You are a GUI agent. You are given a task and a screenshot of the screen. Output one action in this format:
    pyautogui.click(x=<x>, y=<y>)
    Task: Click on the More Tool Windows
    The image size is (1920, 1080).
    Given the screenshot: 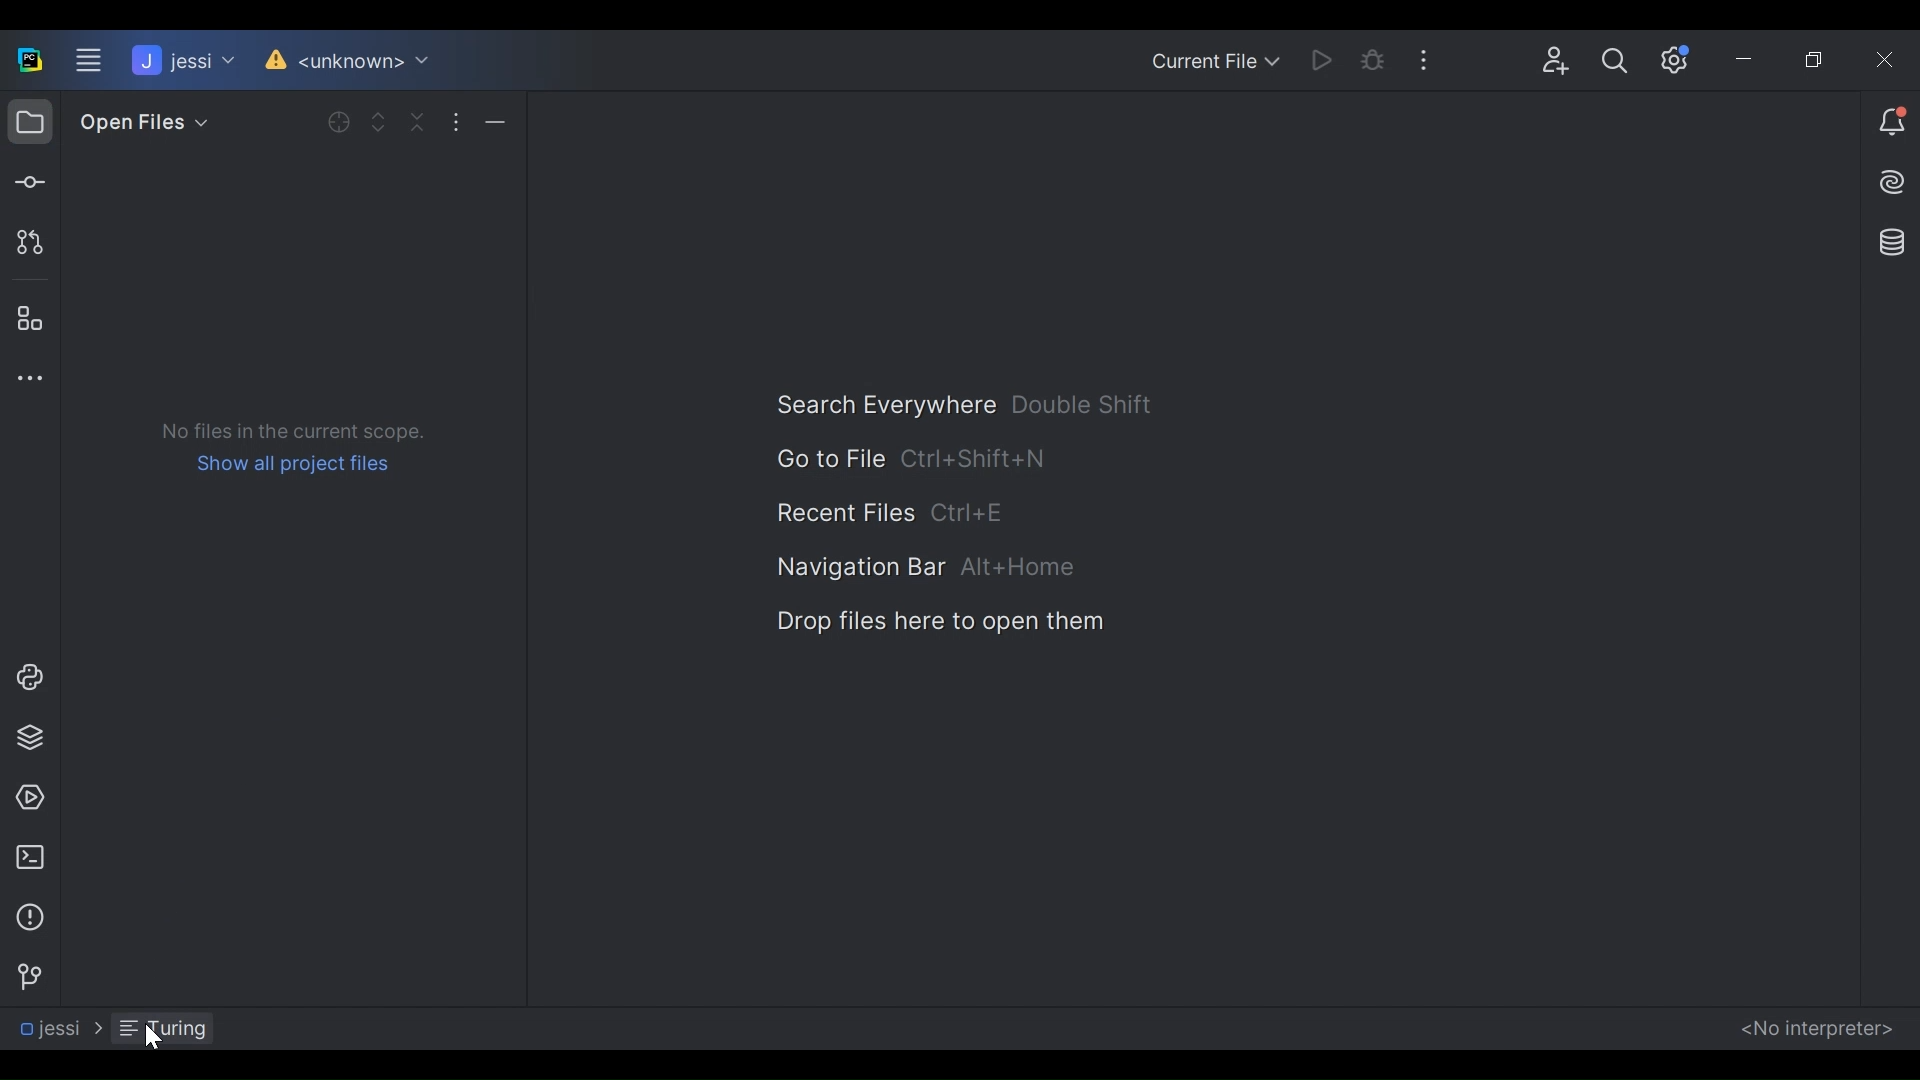 What is the action you would take?
    pyautogui.click(x=24, y=377)
    